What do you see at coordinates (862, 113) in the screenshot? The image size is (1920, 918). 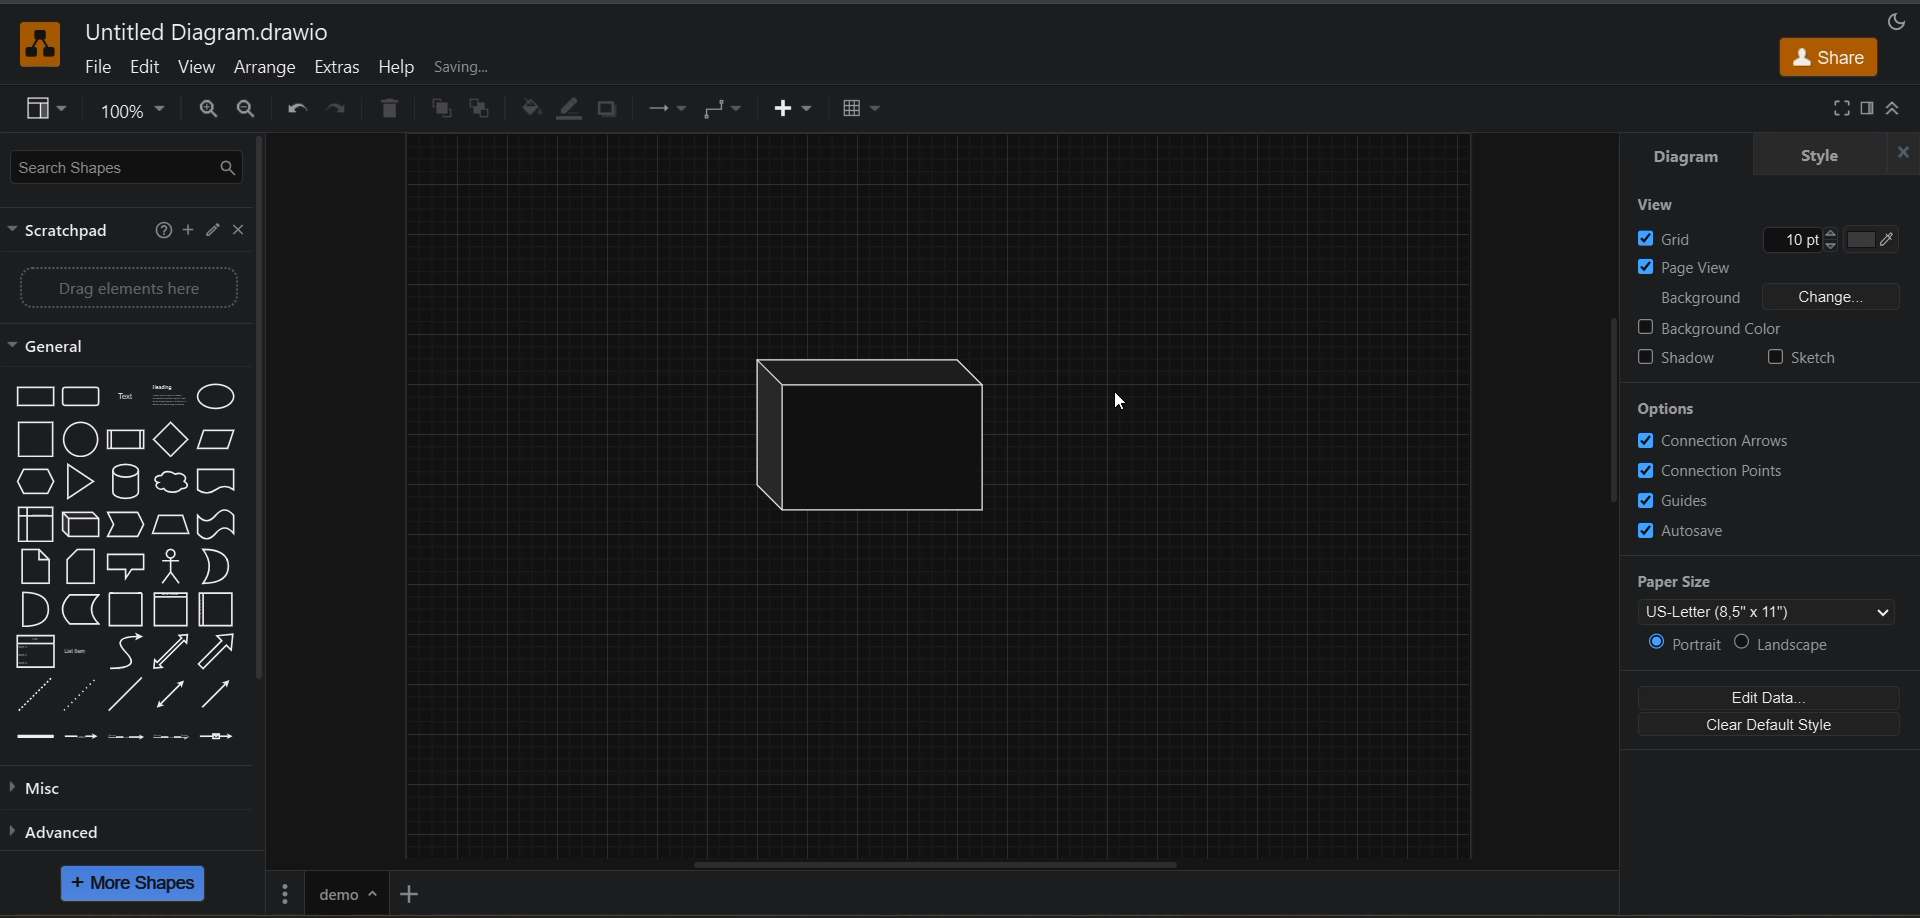 I see `table` at bounding box center [862, 113].